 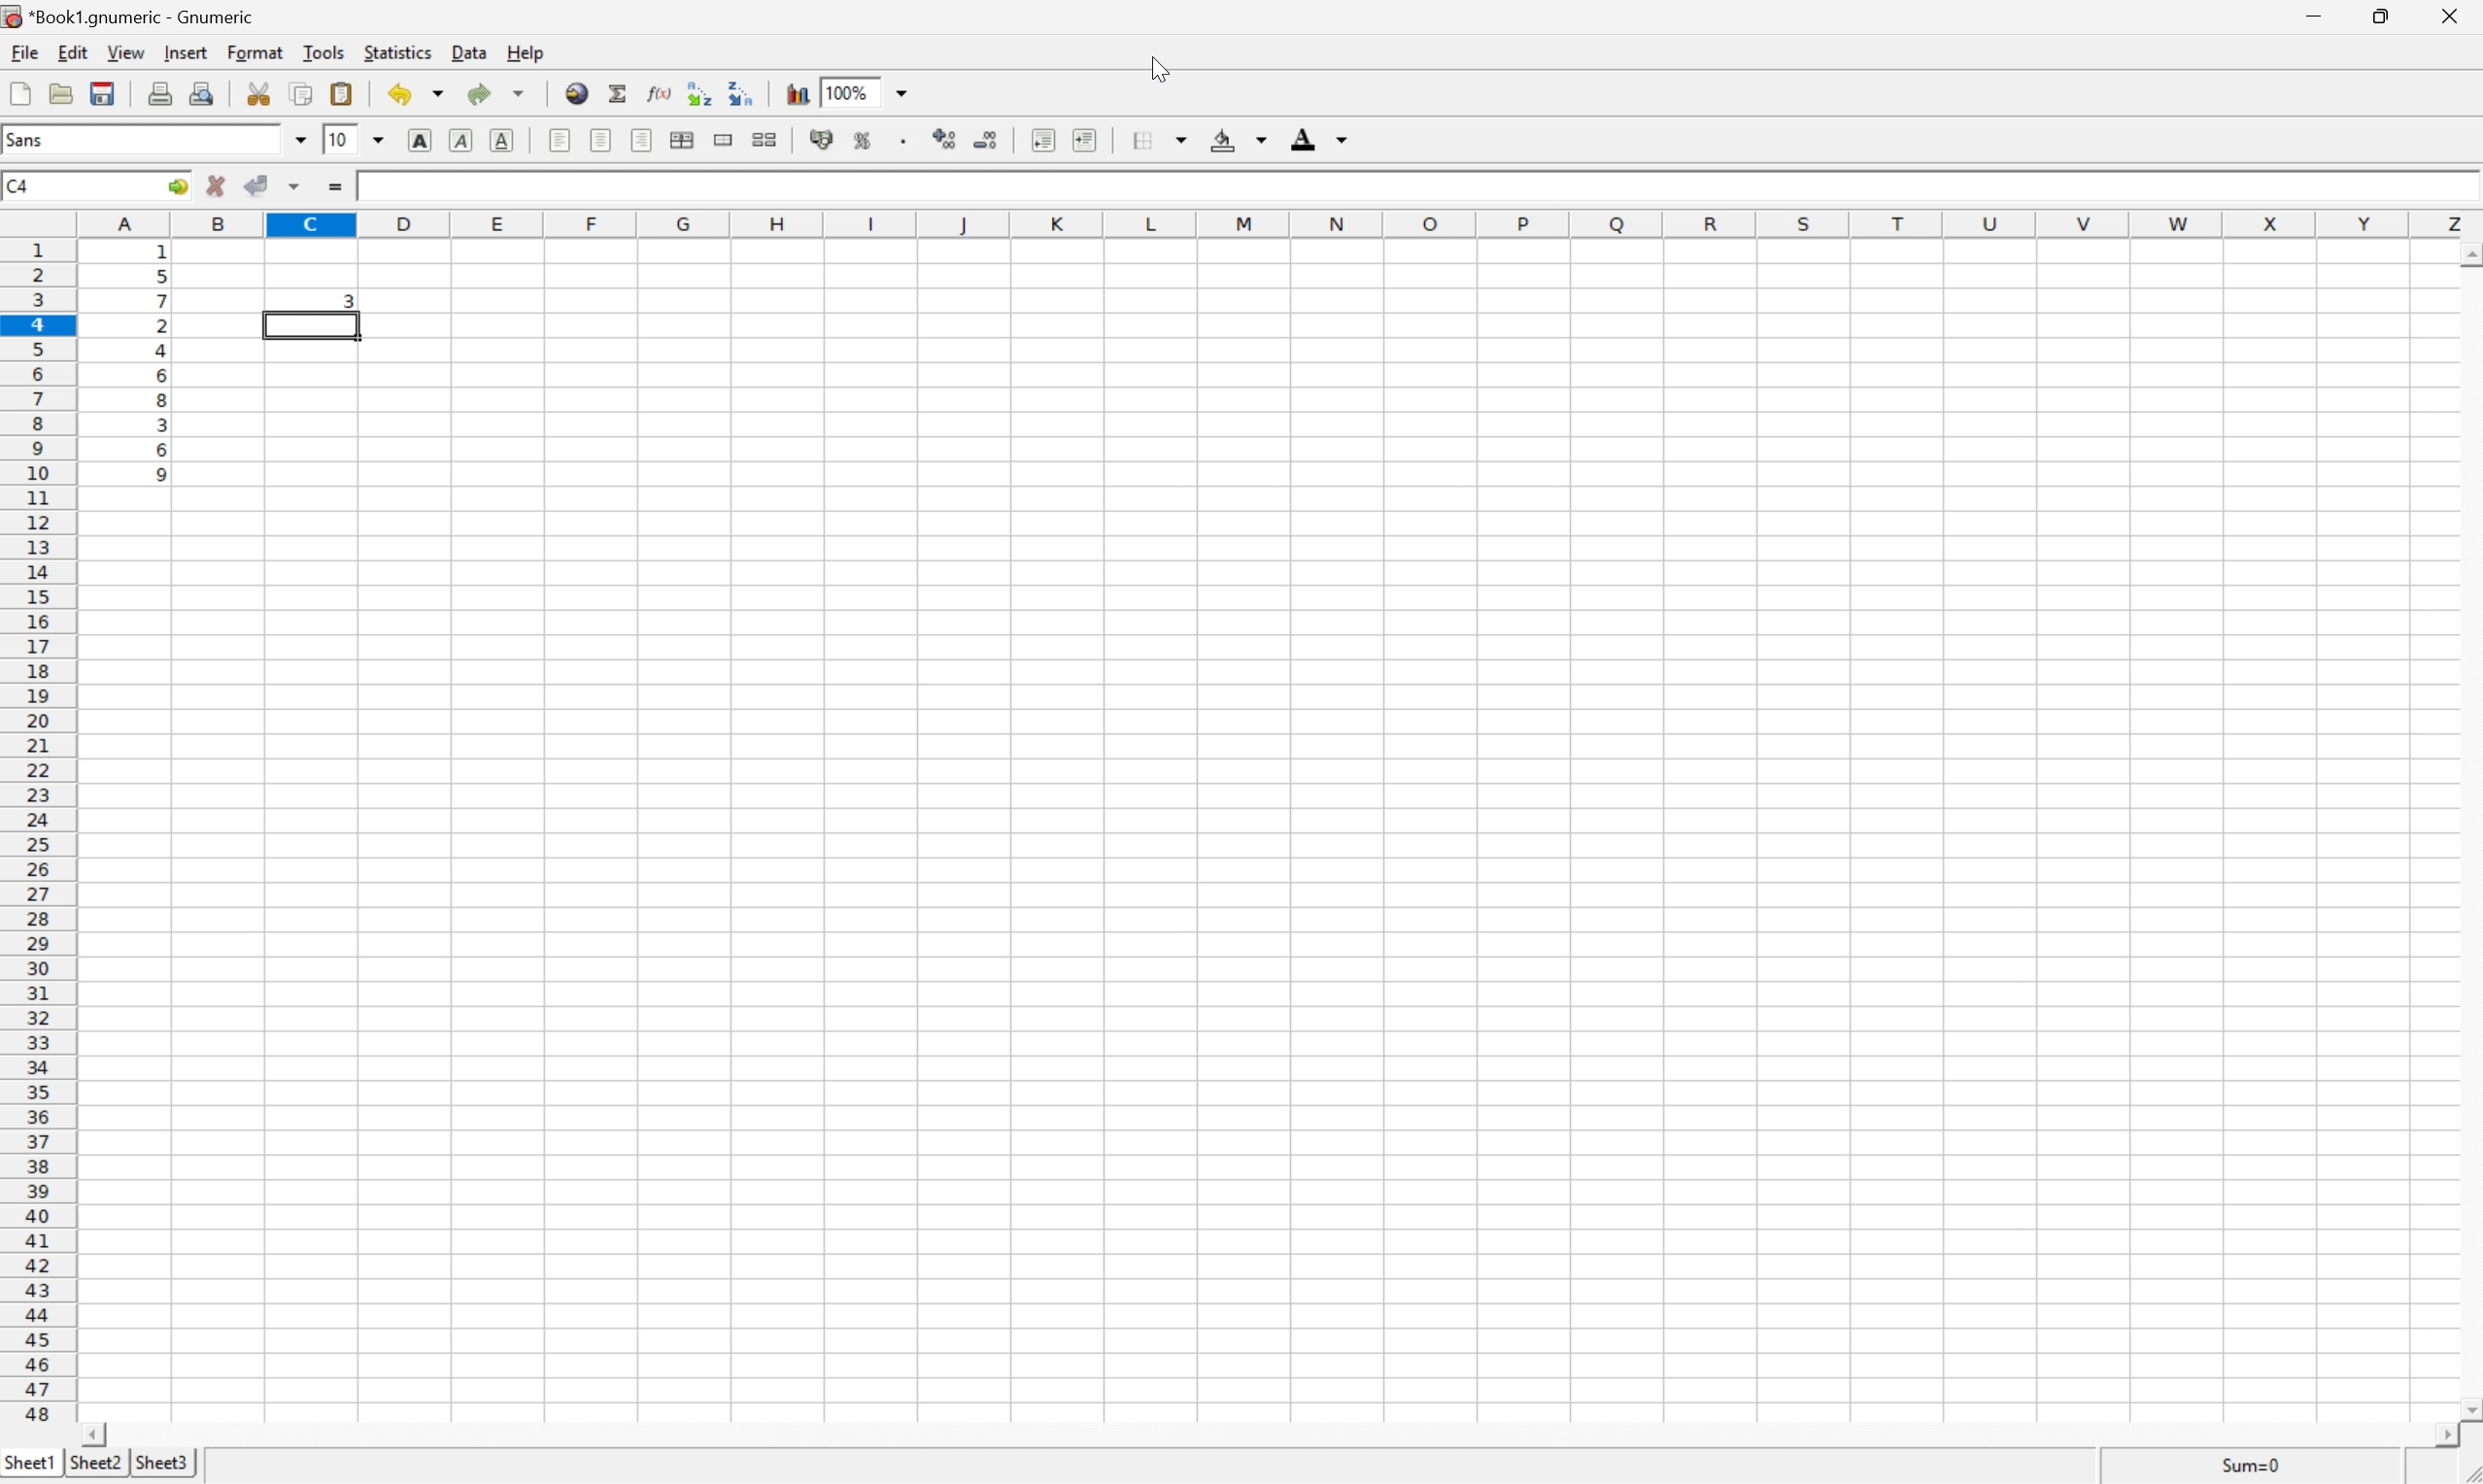 What do you see at coordinates (2435, 1436) in the screenshot?
I see `scroll right` at bounding box center [2435, 1436].